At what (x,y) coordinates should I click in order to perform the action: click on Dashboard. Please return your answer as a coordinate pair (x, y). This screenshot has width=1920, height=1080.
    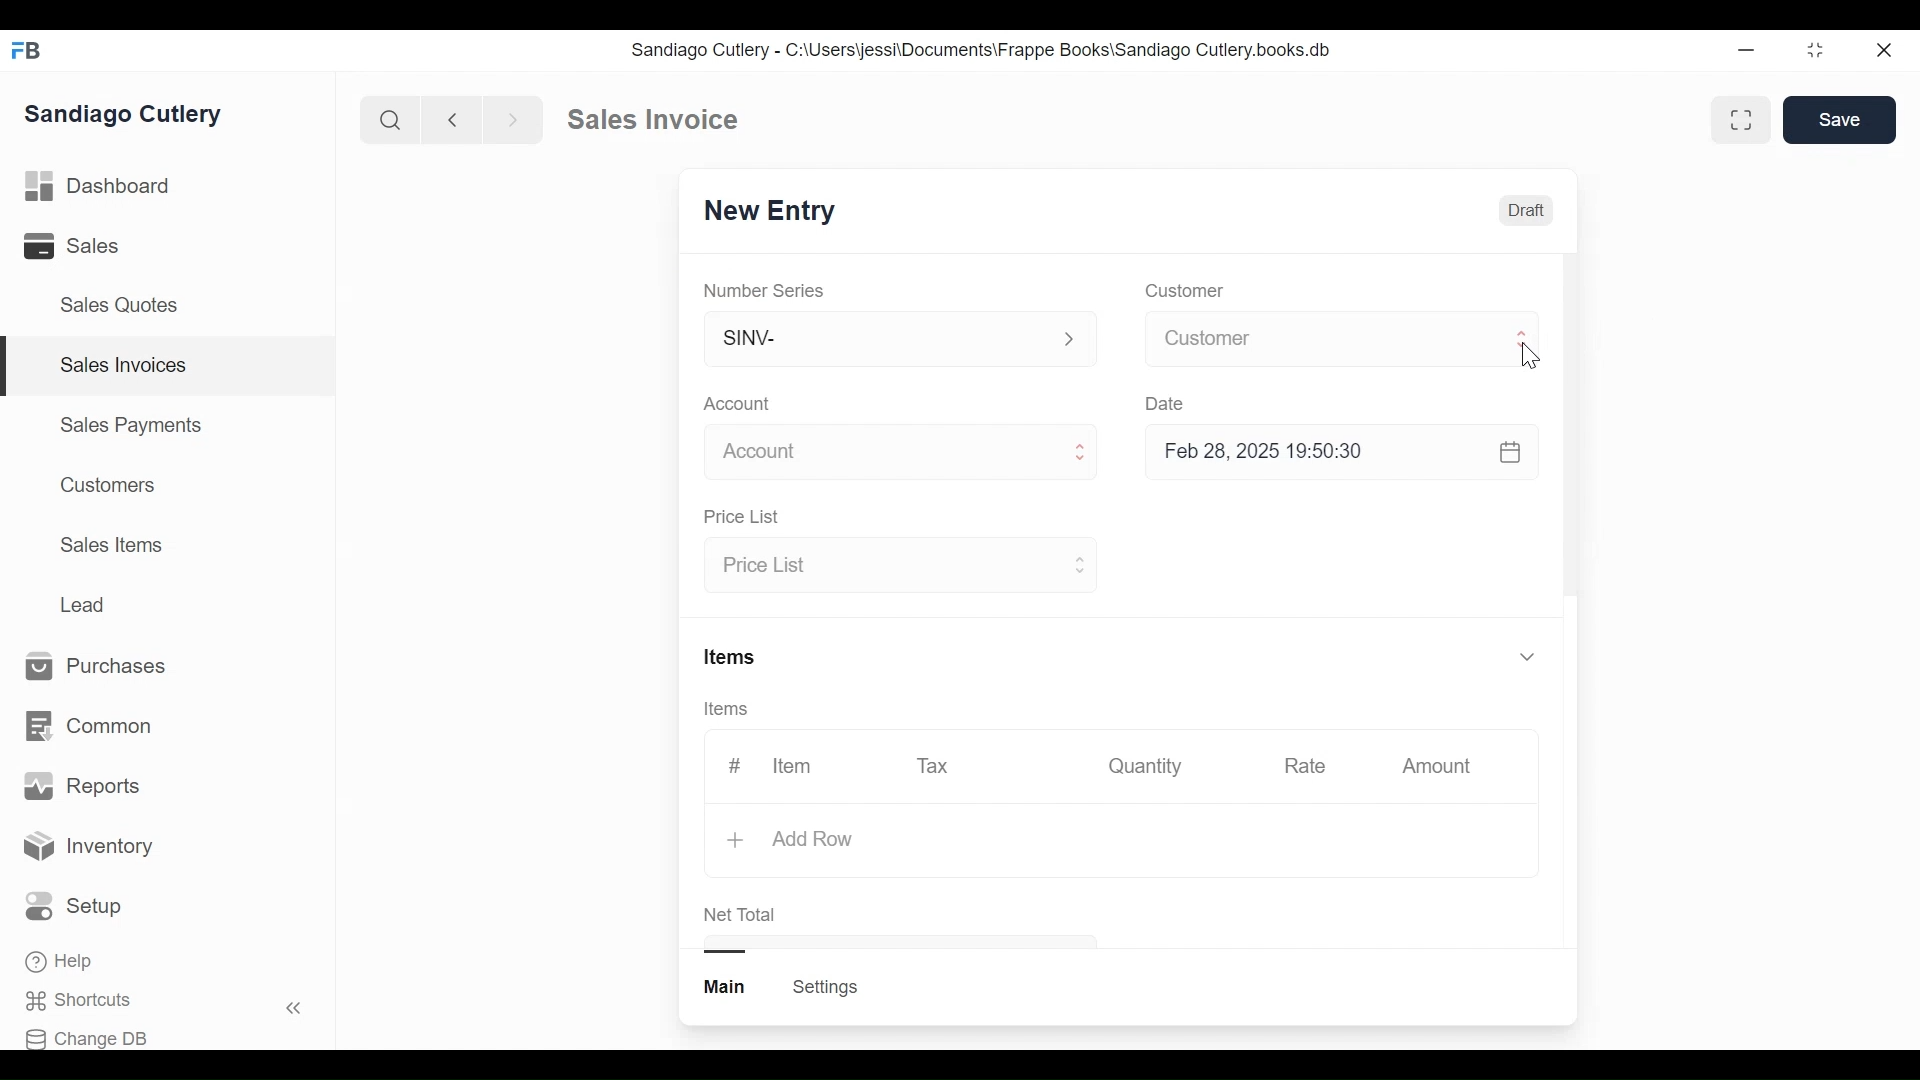
    Looking at the image, I should click on (99, 184).